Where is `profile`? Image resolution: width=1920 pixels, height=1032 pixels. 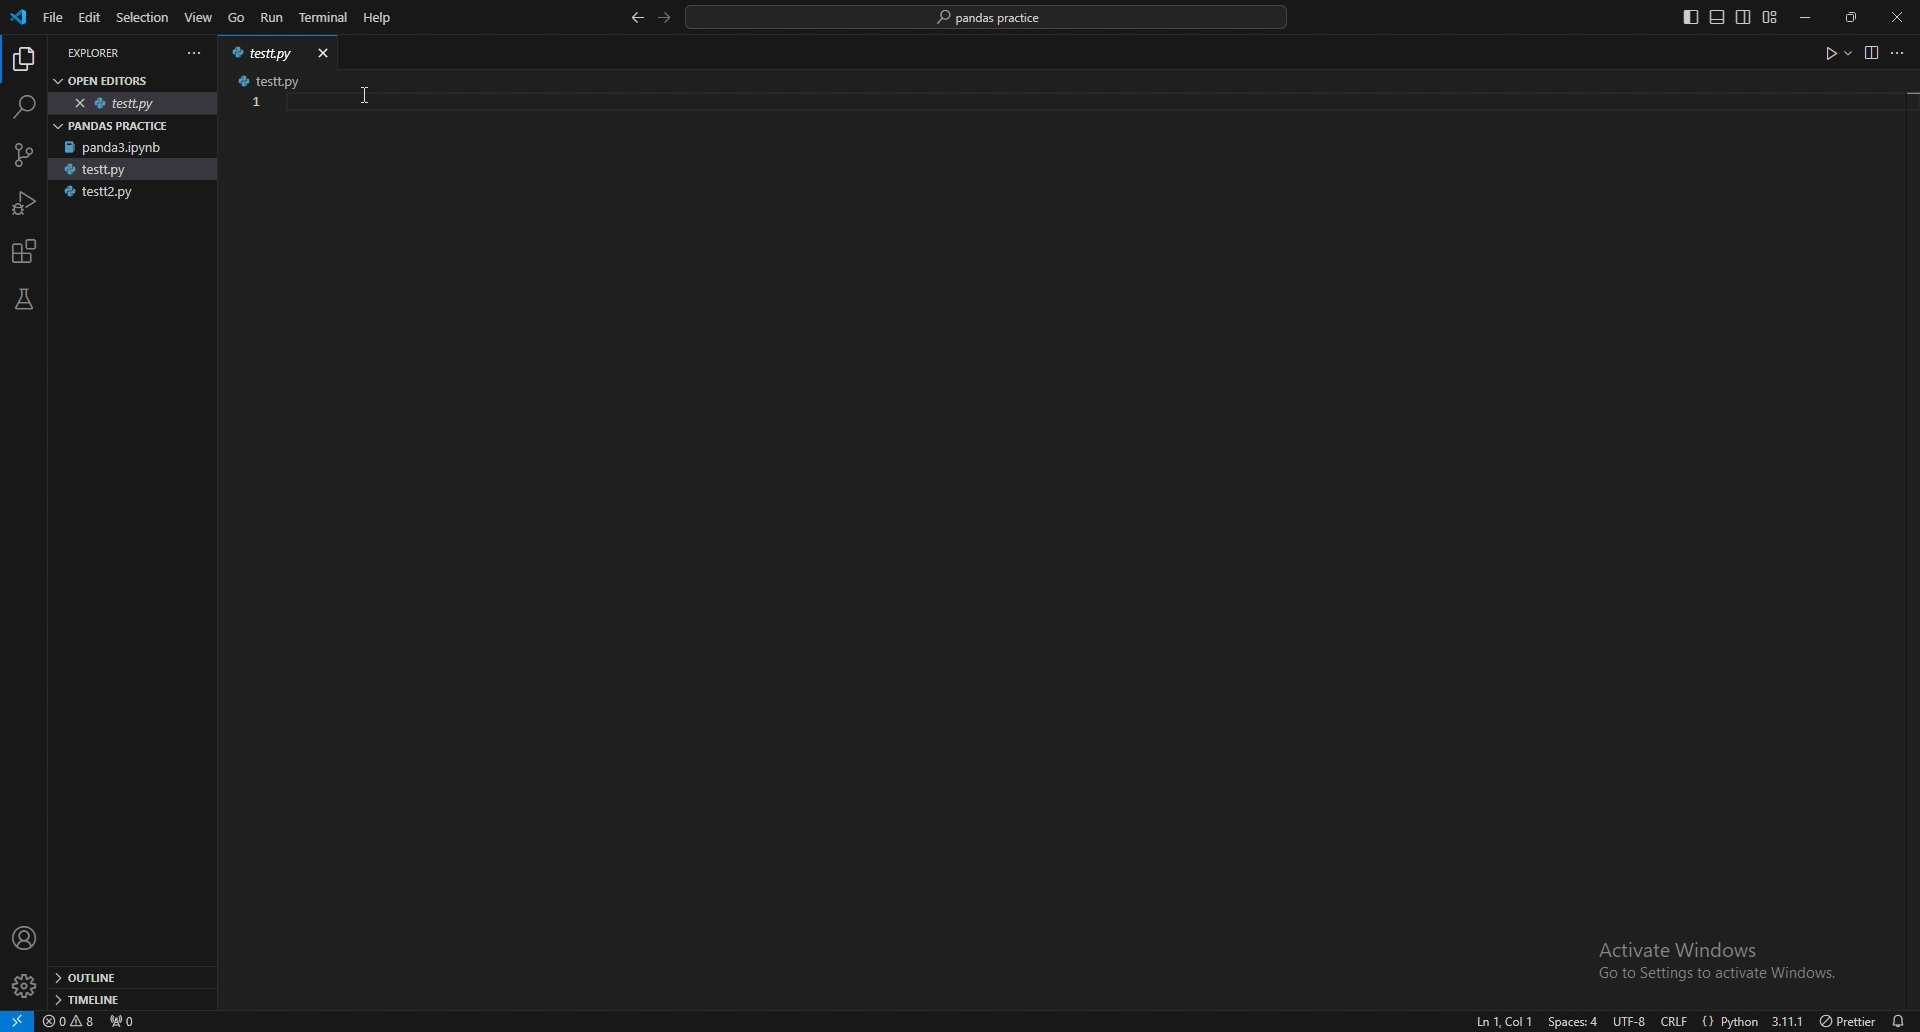
profile is located at coordinates (25, 939).